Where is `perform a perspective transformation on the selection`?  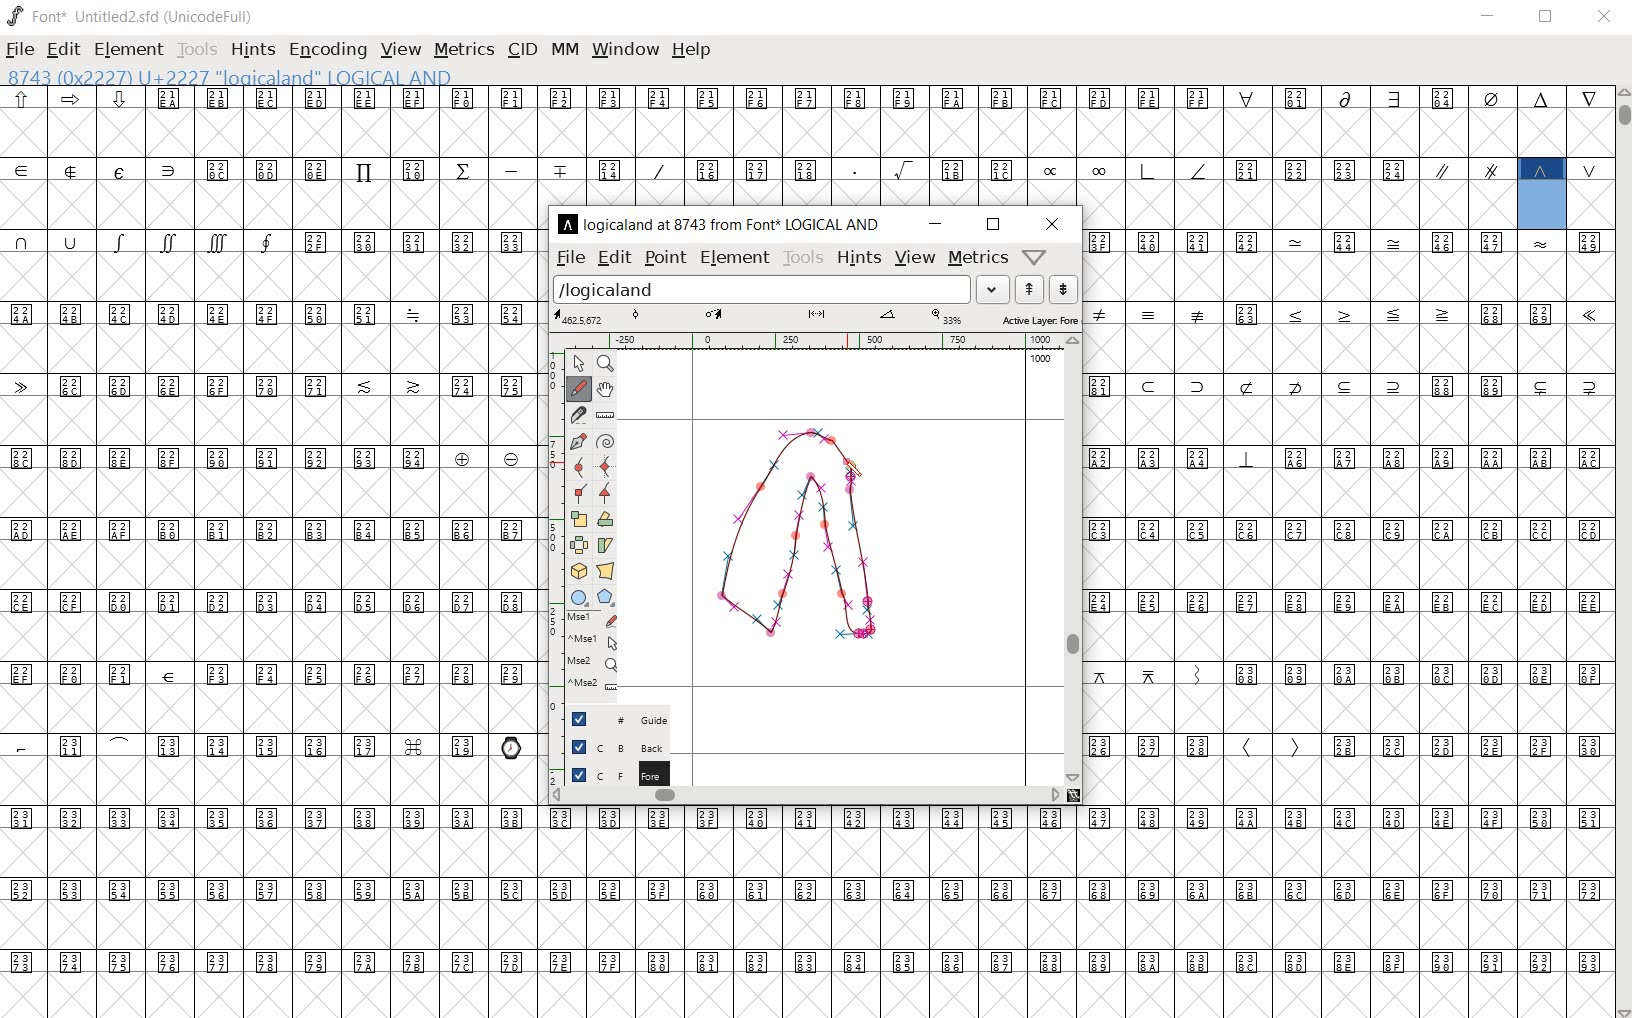 perform a perspective transformation on the selection is located at coordinates (604, 570).